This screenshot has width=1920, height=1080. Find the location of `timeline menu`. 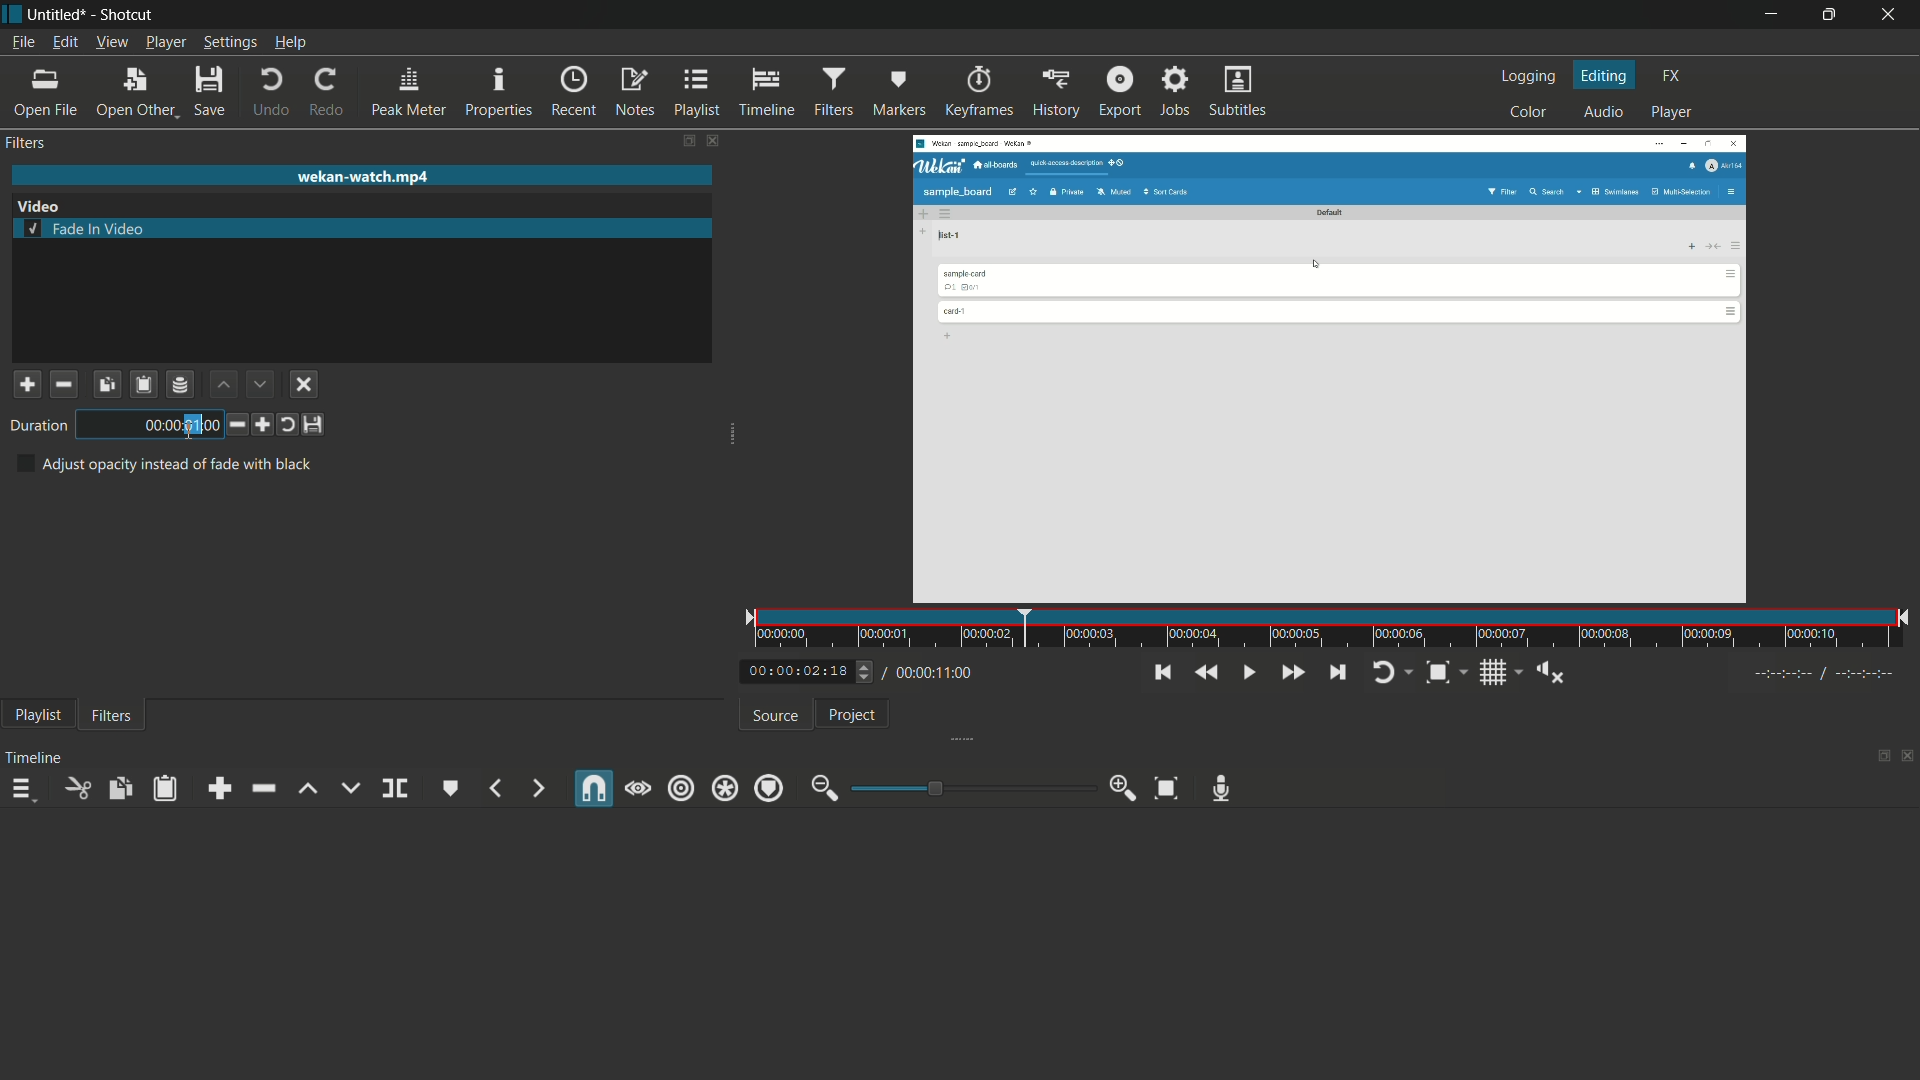

timeline menu is located at coordinates (22, 788).